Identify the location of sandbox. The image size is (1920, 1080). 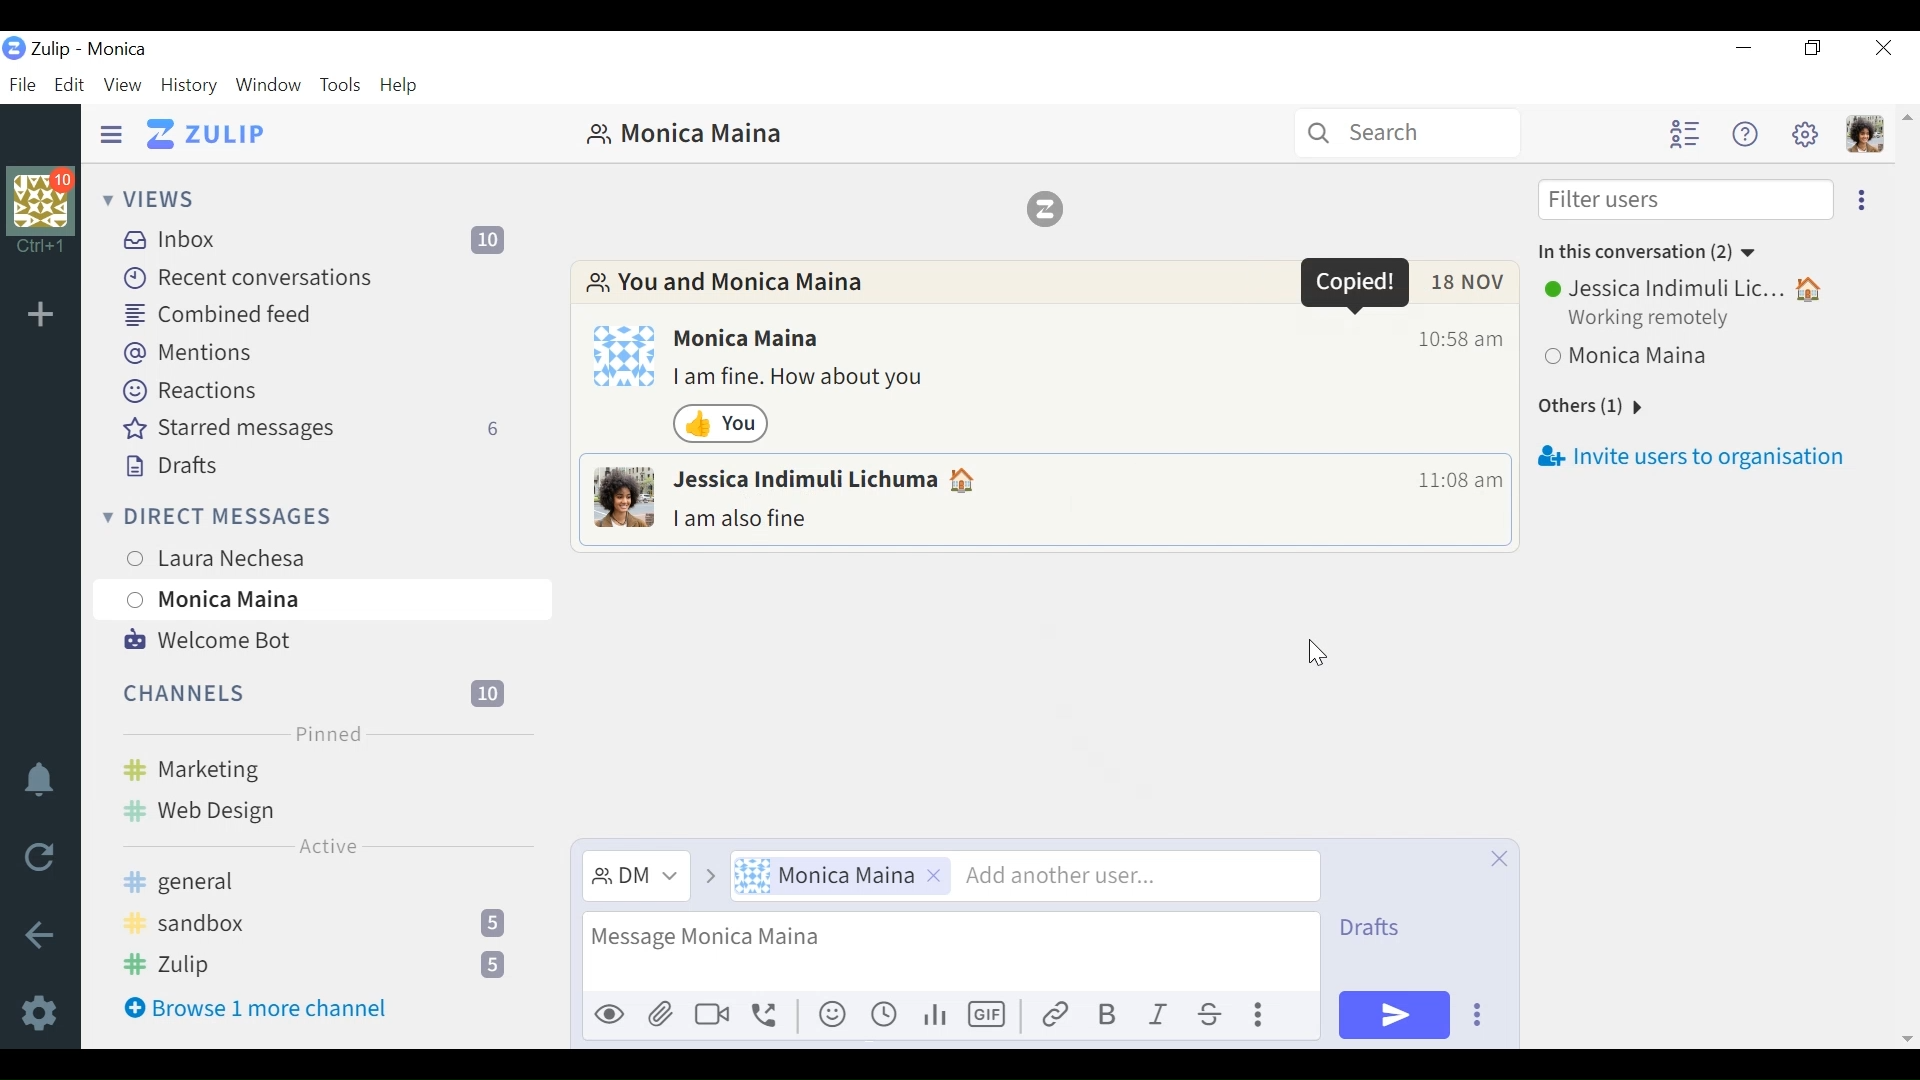
(321, 922).